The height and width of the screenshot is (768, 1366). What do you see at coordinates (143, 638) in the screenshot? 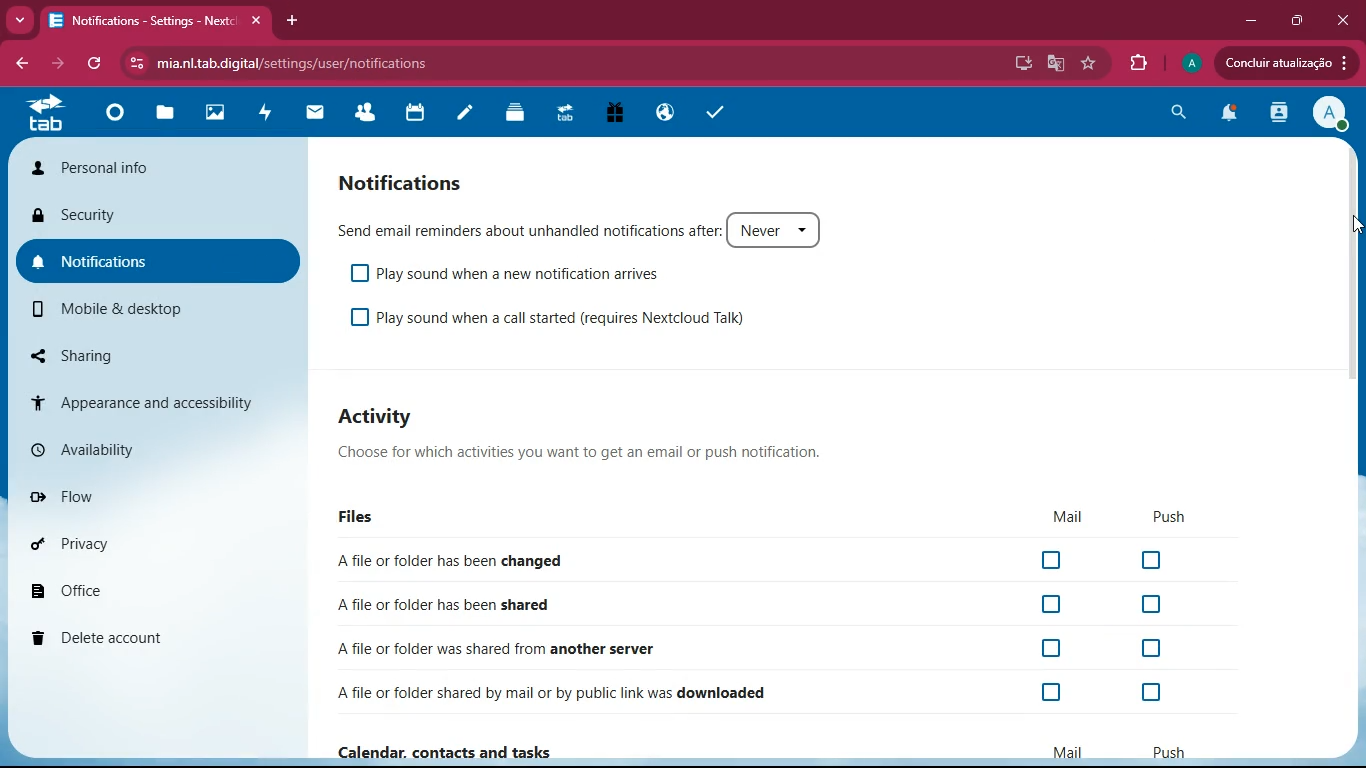
I see `delete account` at bounding box center [143, 638].